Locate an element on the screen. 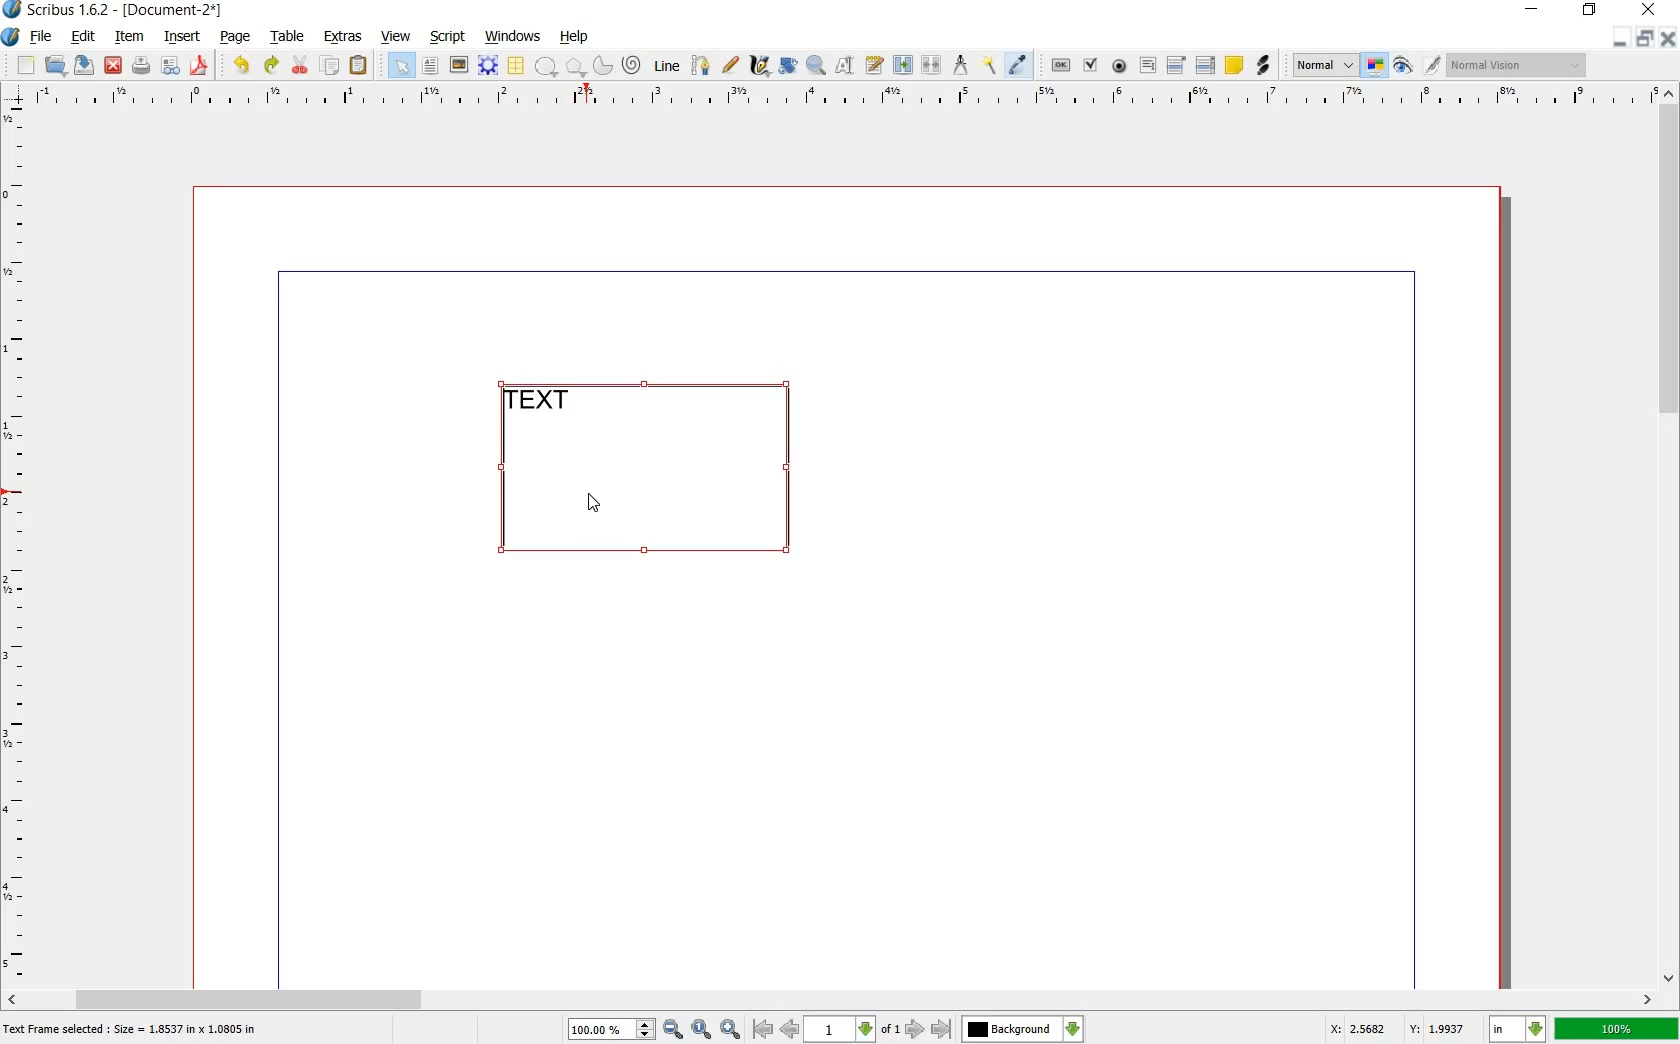 Image resolution: width=1680 pixels, height=1044 pixels. Background is located at coordinates (1023, 1029).